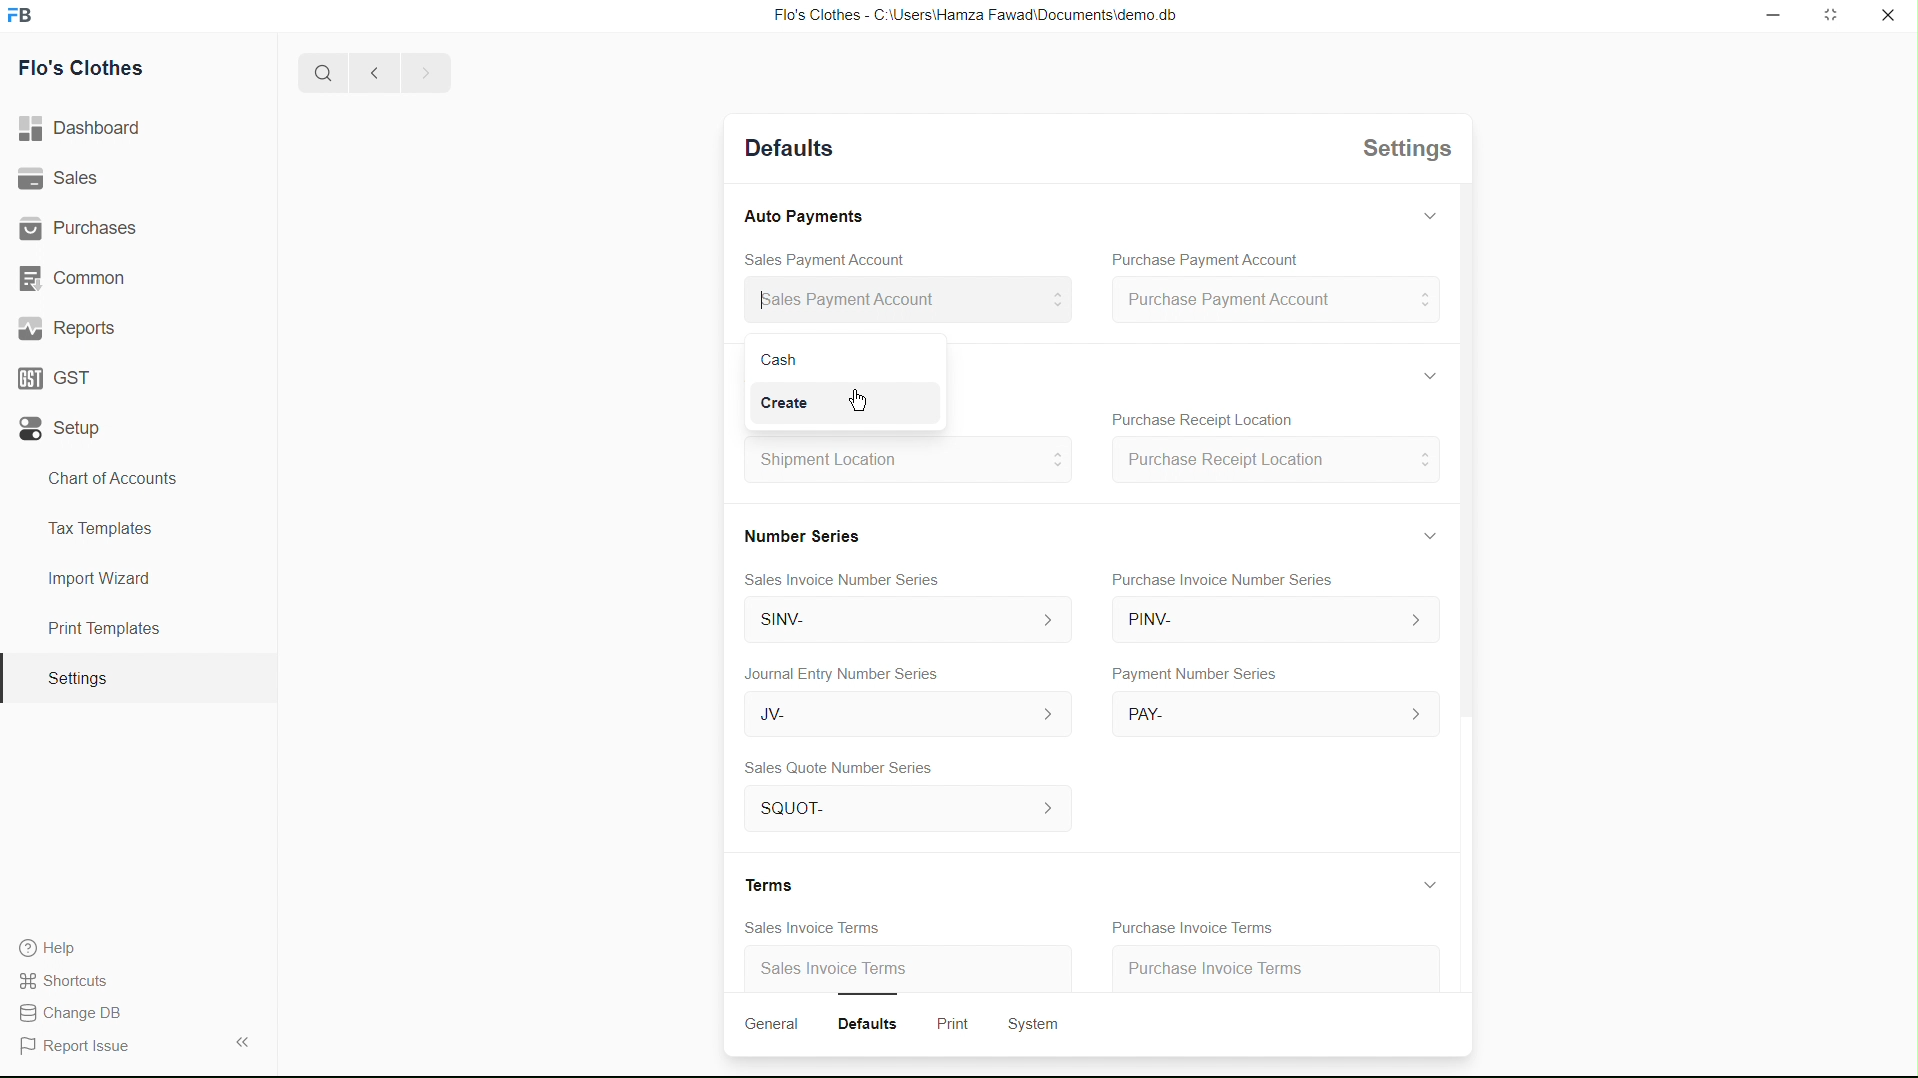  I want to click on Auto Payments, so click(801, 216).